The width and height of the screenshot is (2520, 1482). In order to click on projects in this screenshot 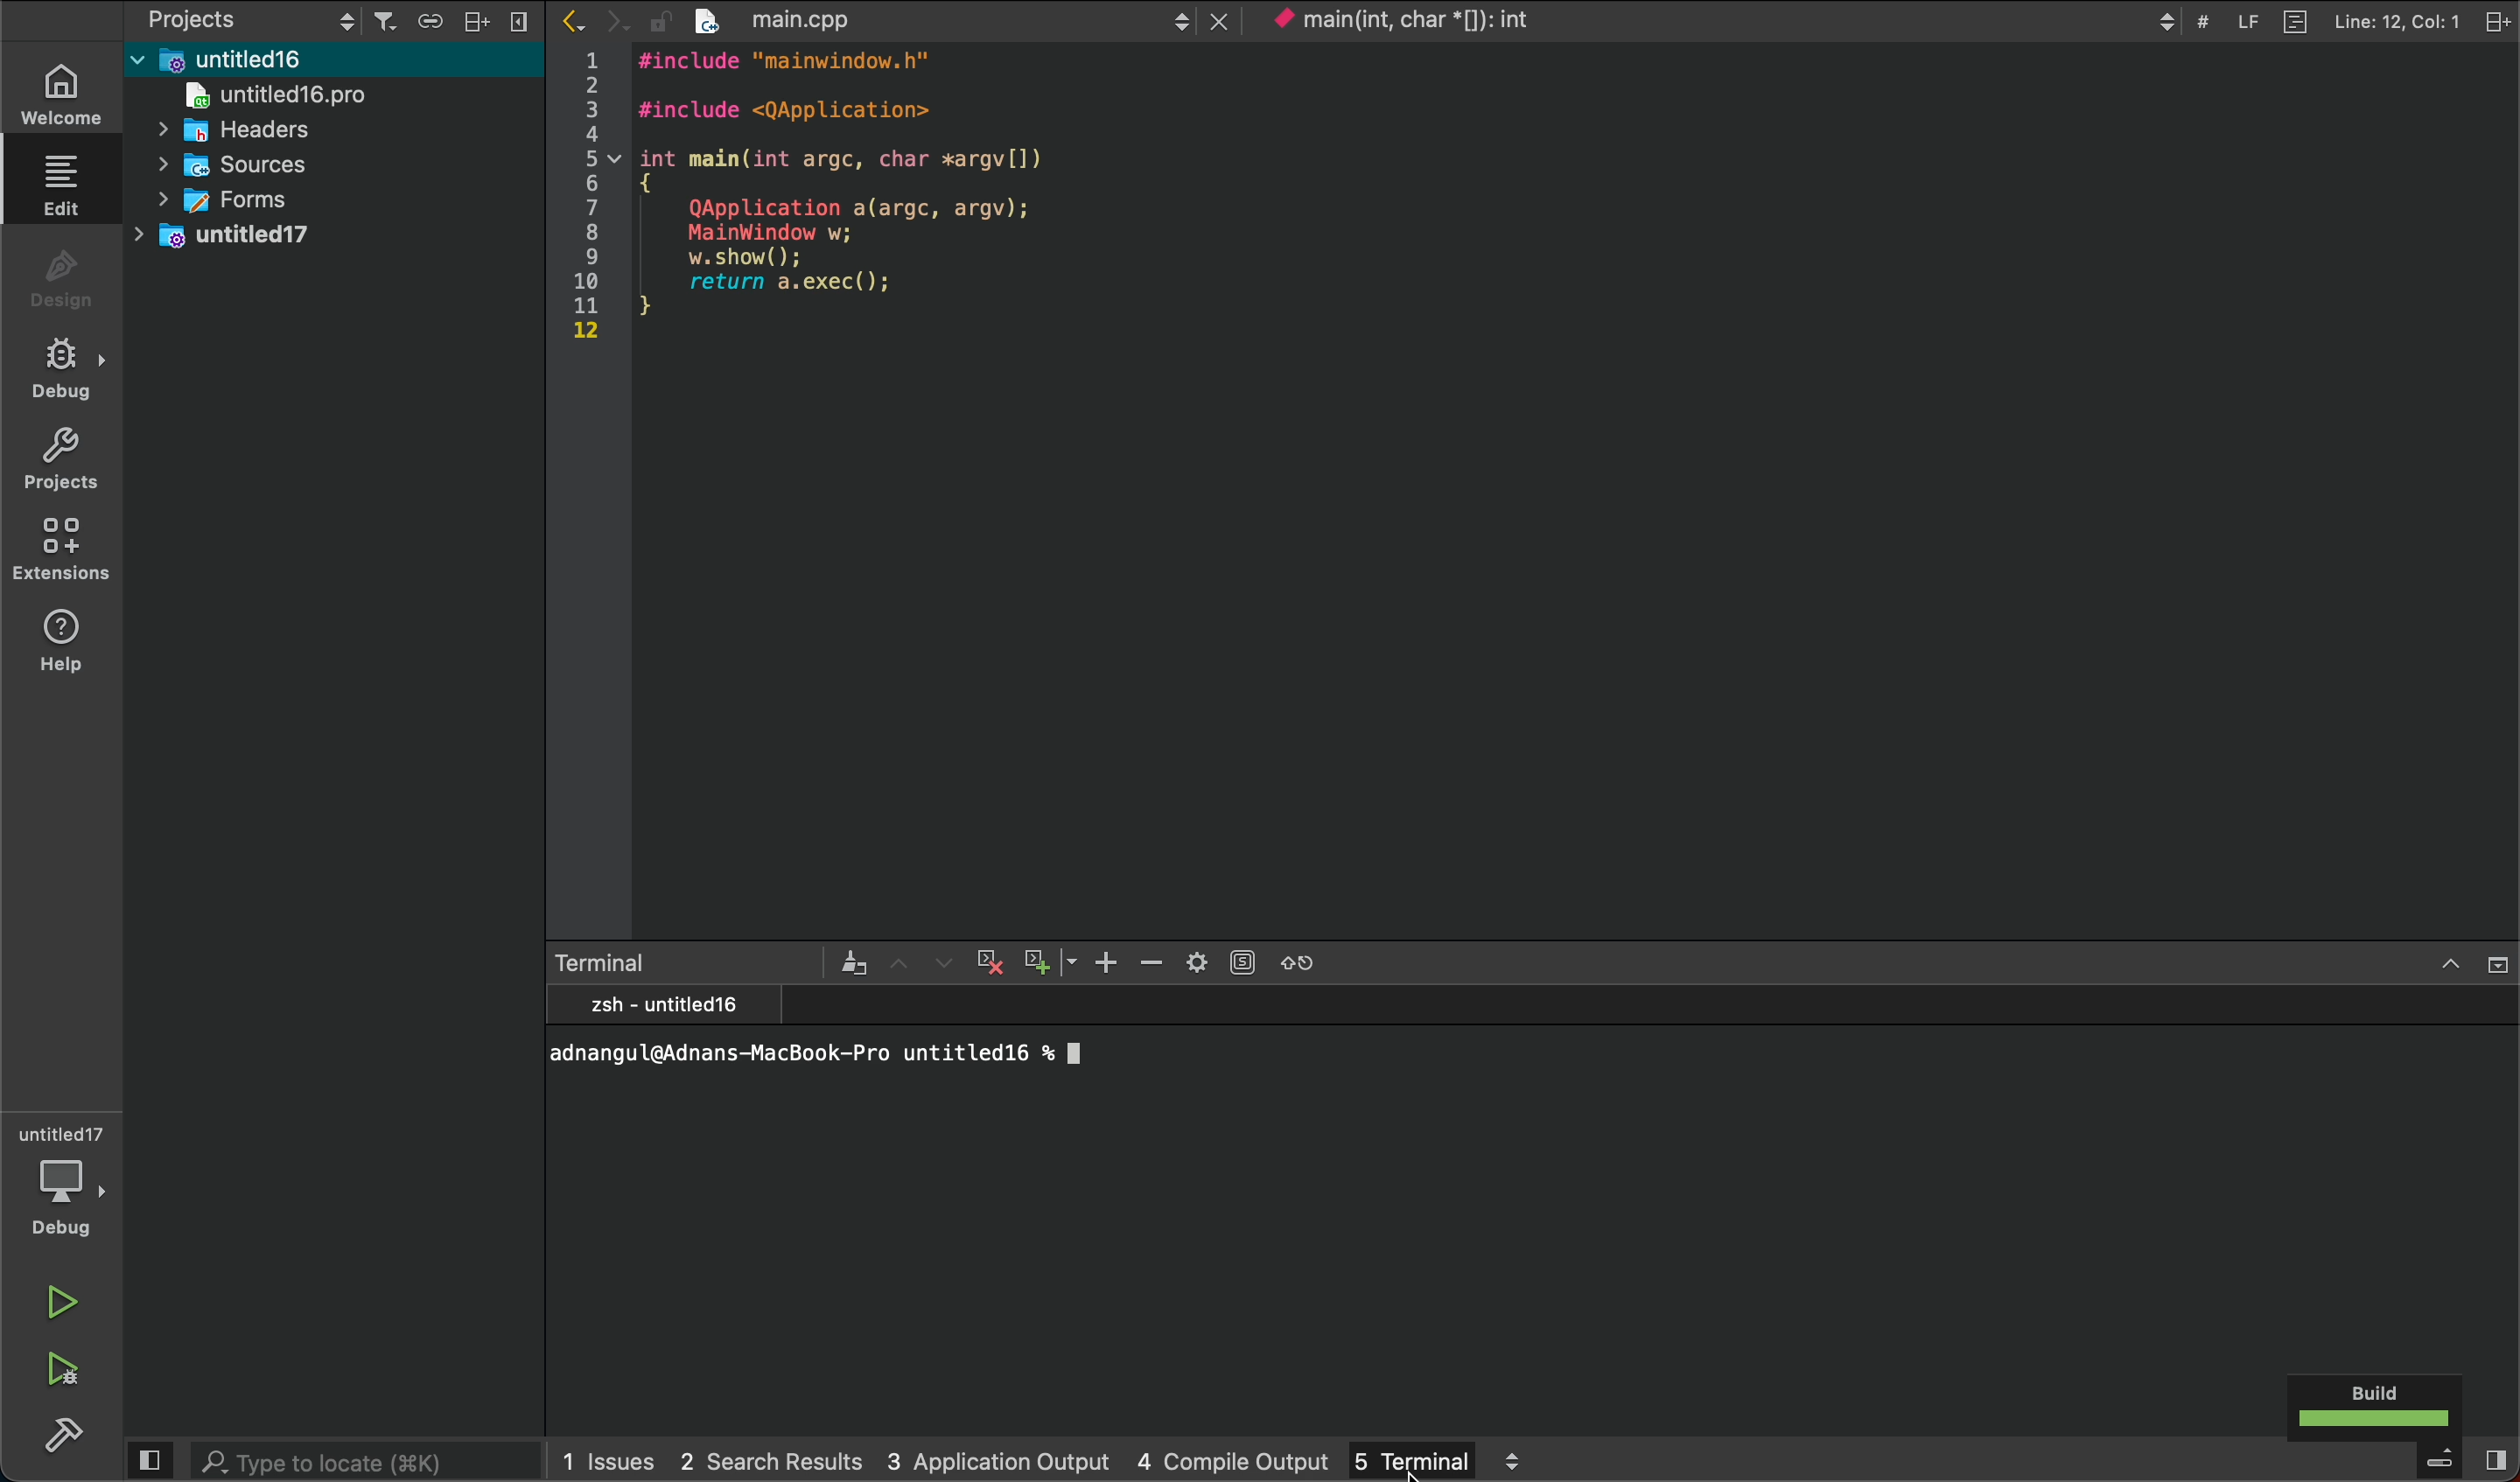, I will do `click(59, 461)`.